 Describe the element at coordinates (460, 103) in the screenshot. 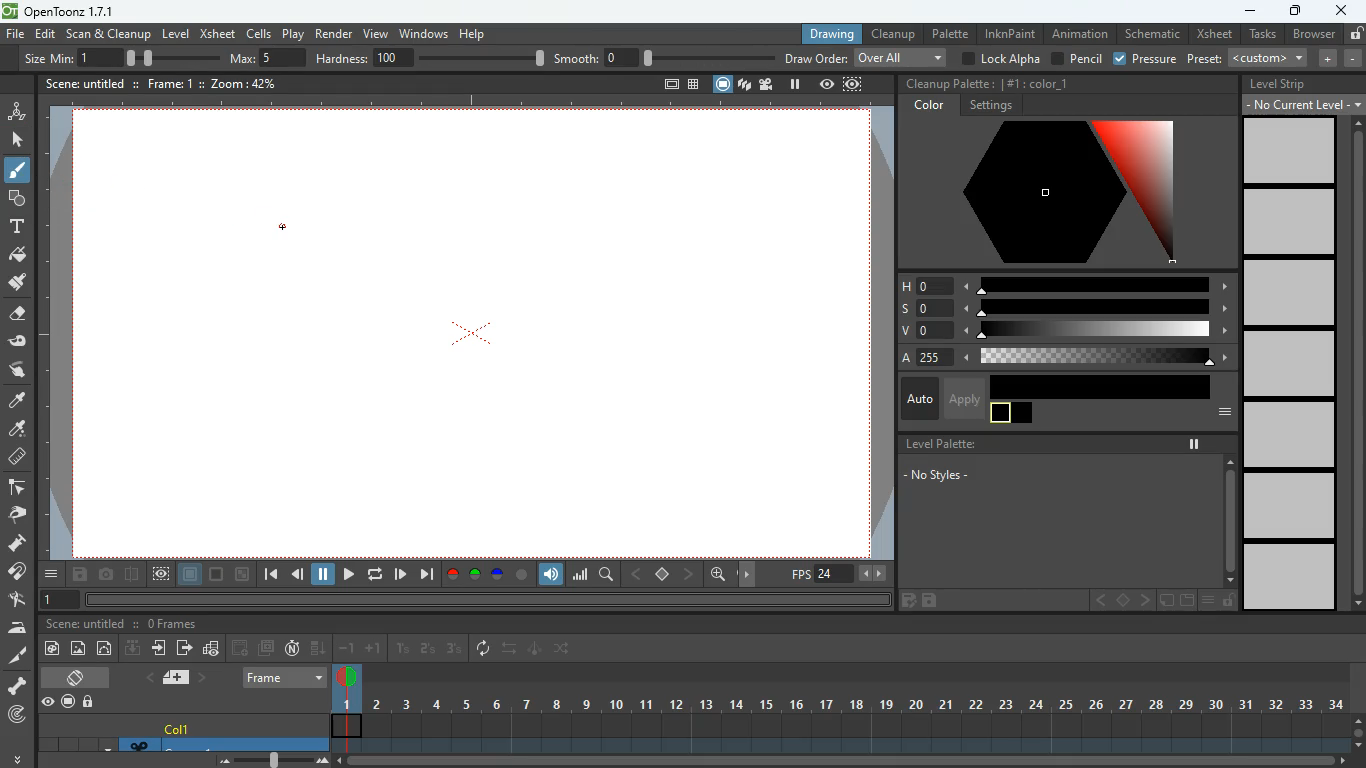

I see `horizontal scale` at that location.